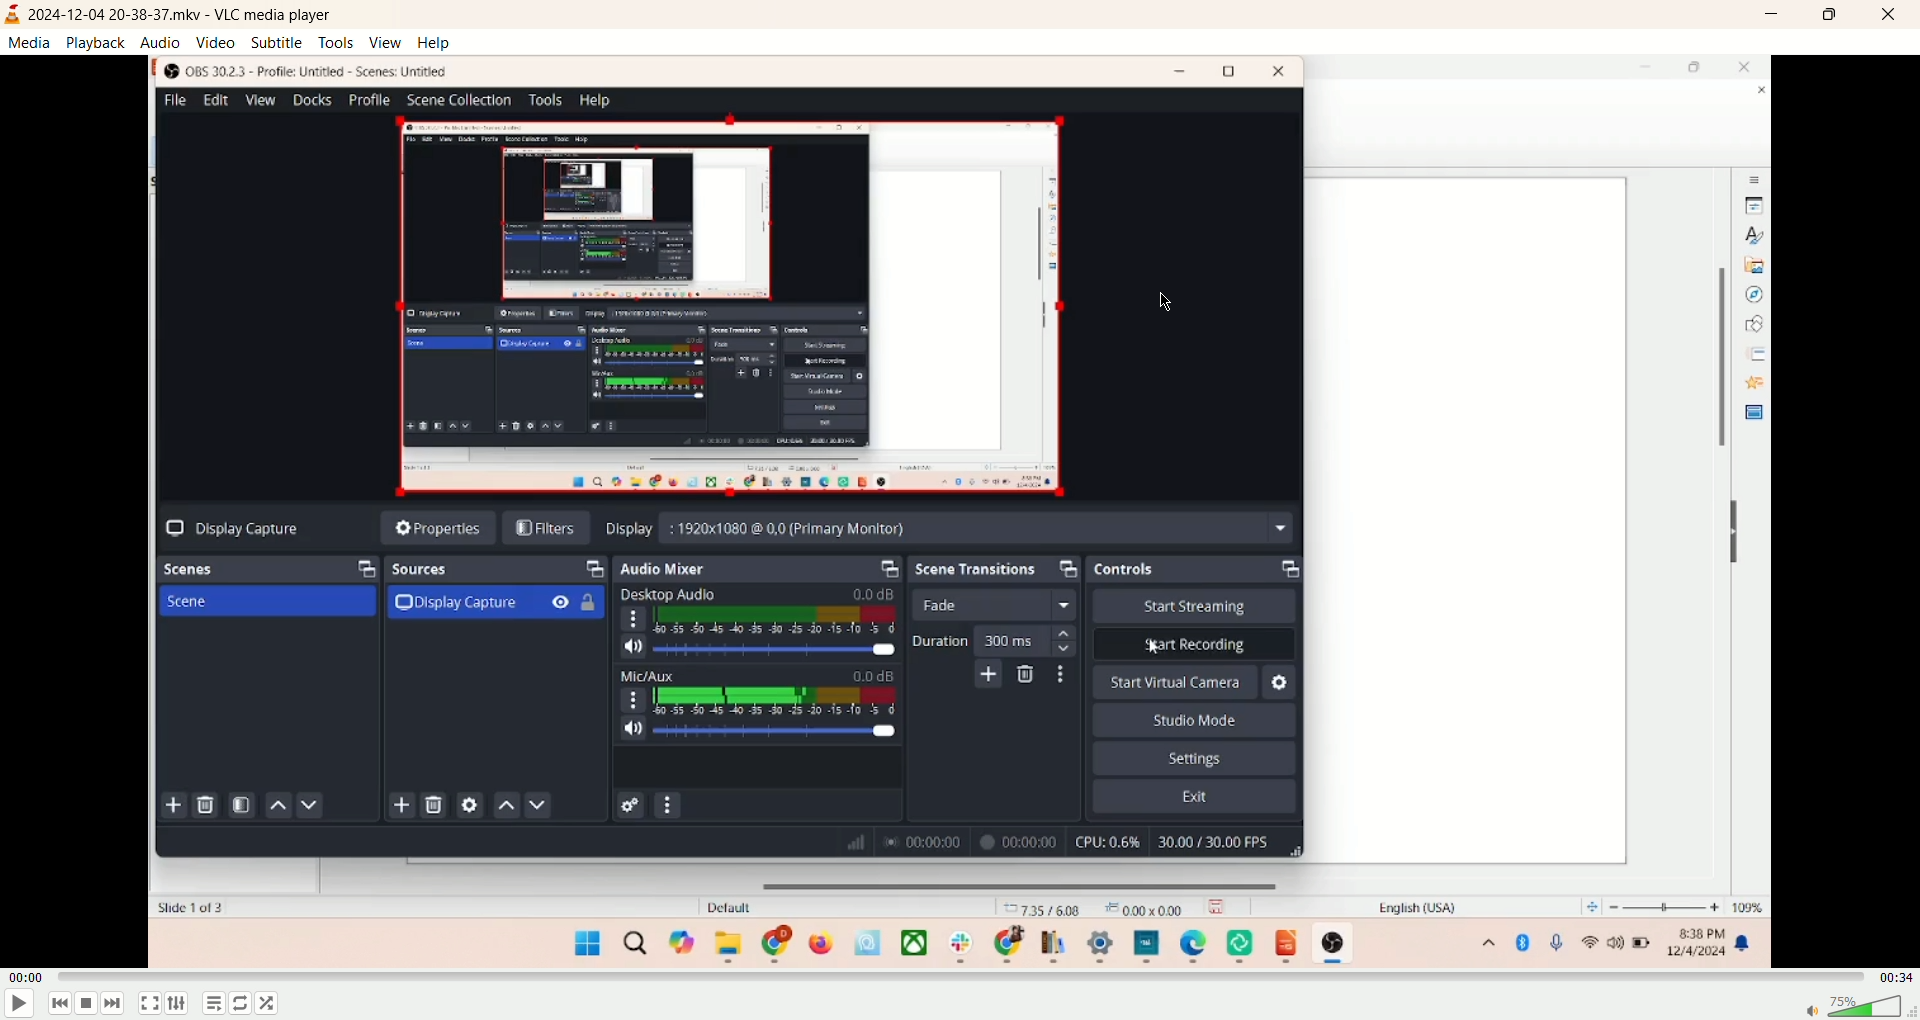 Image resolution: width=1920 pixels, height=1020 pixels. What do you see at coordinates (275, 1005) in the screenshot?
I see `shuffle` at bounding box center [275, 1005].